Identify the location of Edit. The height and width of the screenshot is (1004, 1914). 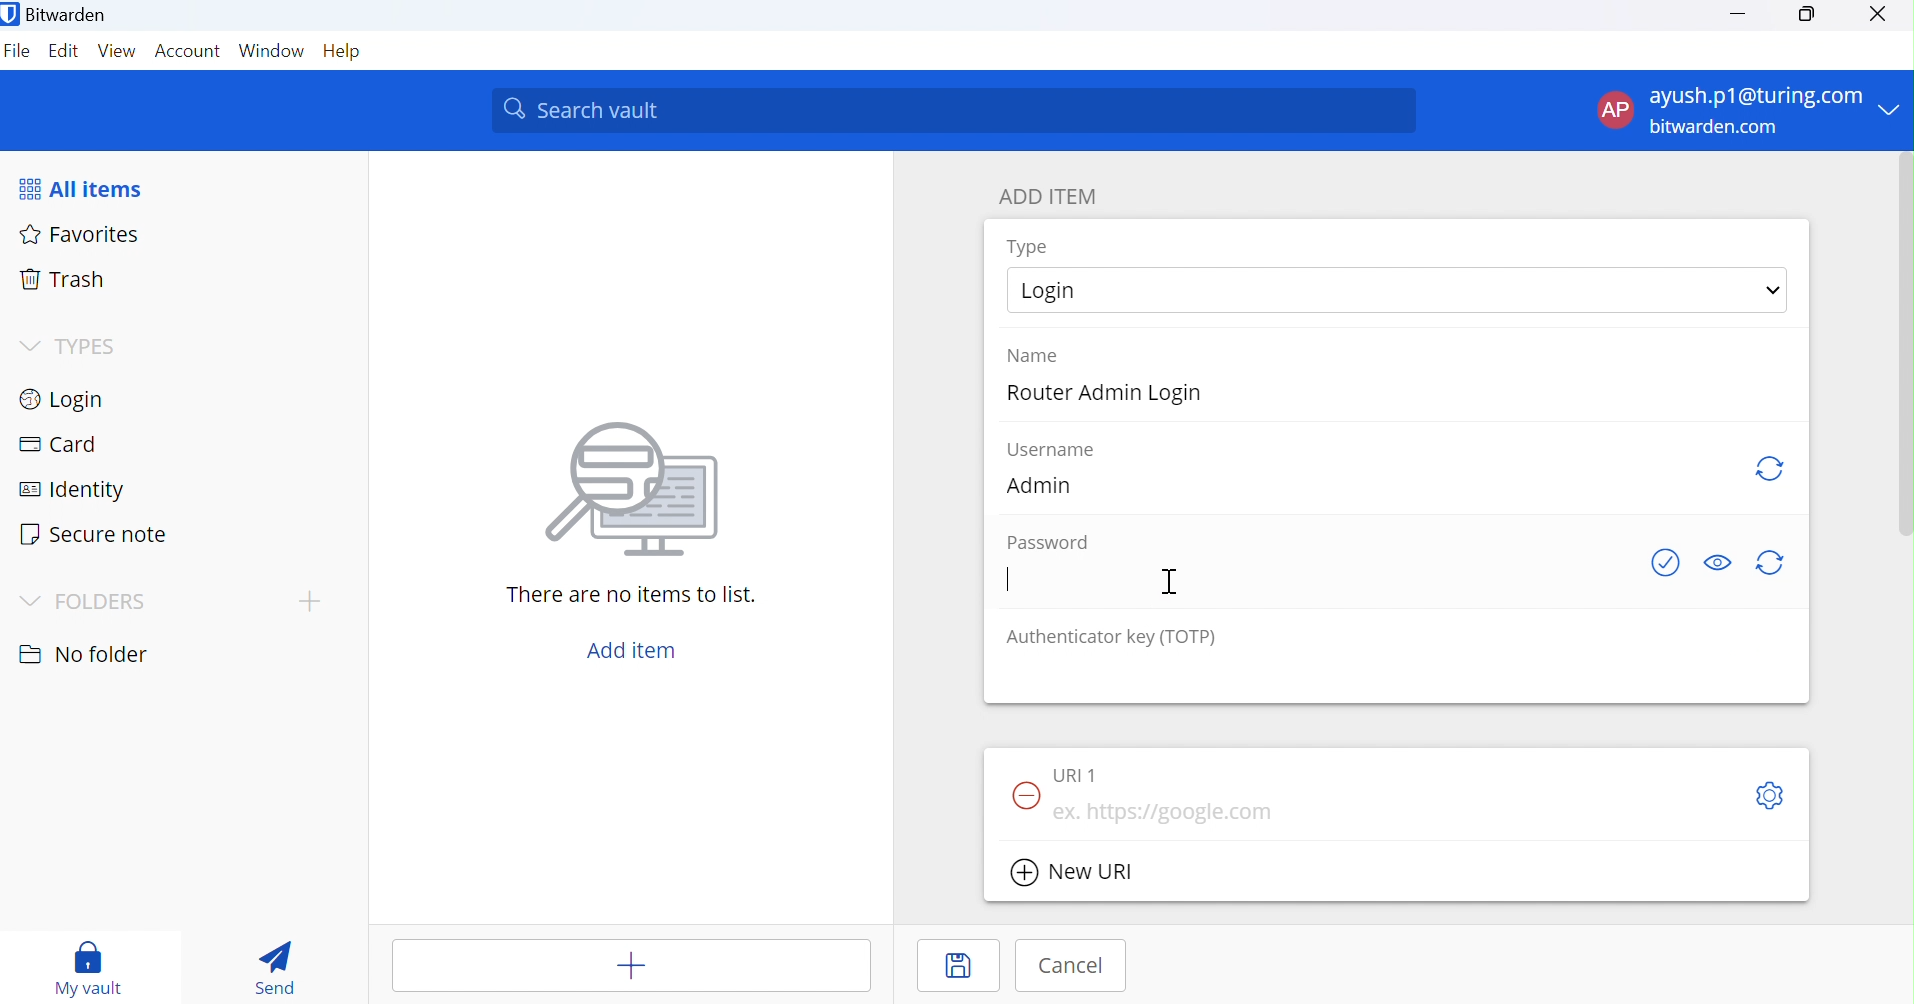
(66, 53).